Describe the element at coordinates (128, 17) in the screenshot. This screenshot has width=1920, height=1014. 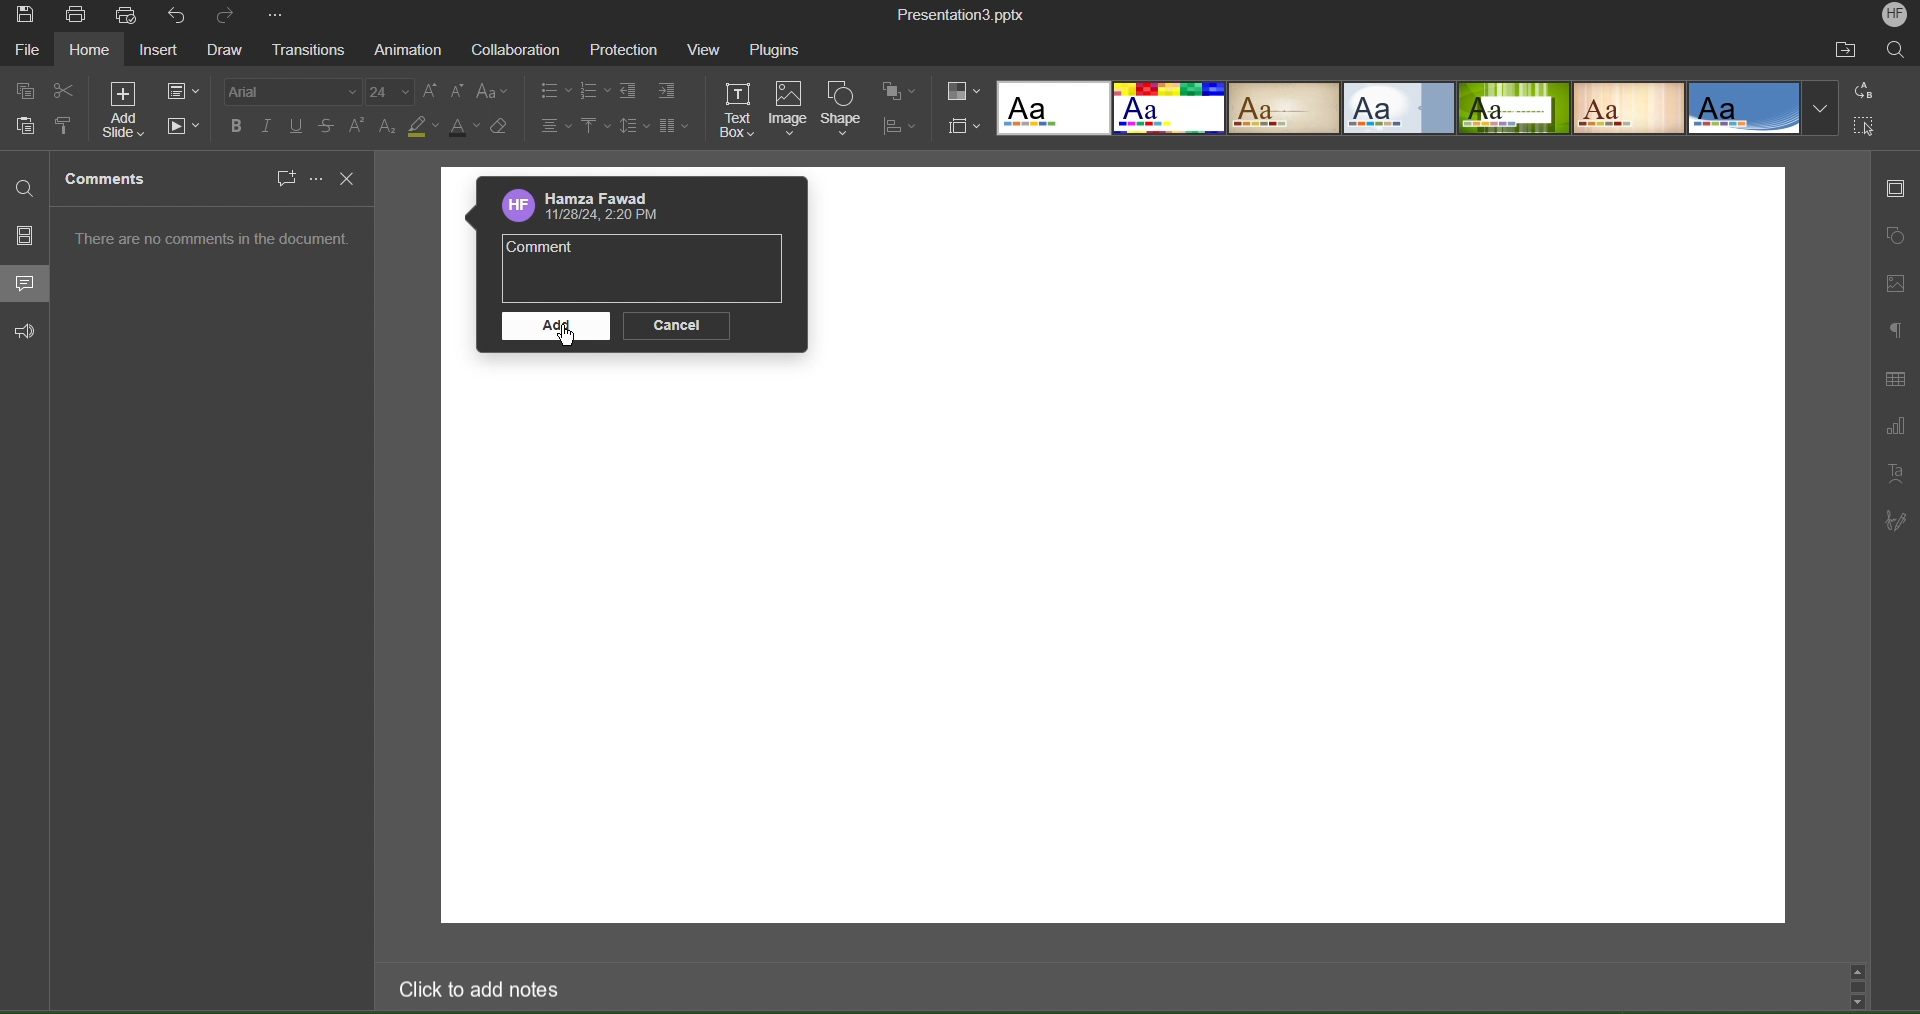
I see `Quick Print` at that location.